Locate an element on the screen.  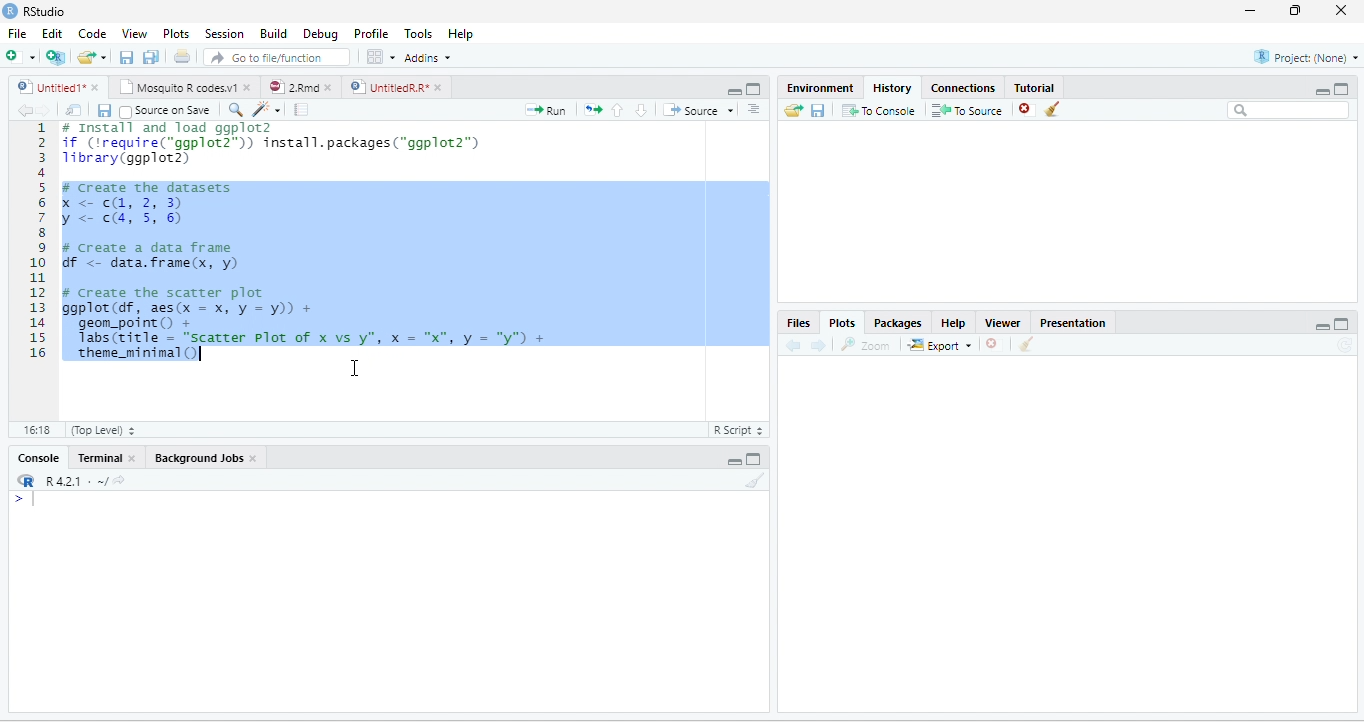
Remove current plot is located at coordinates (993, 345).